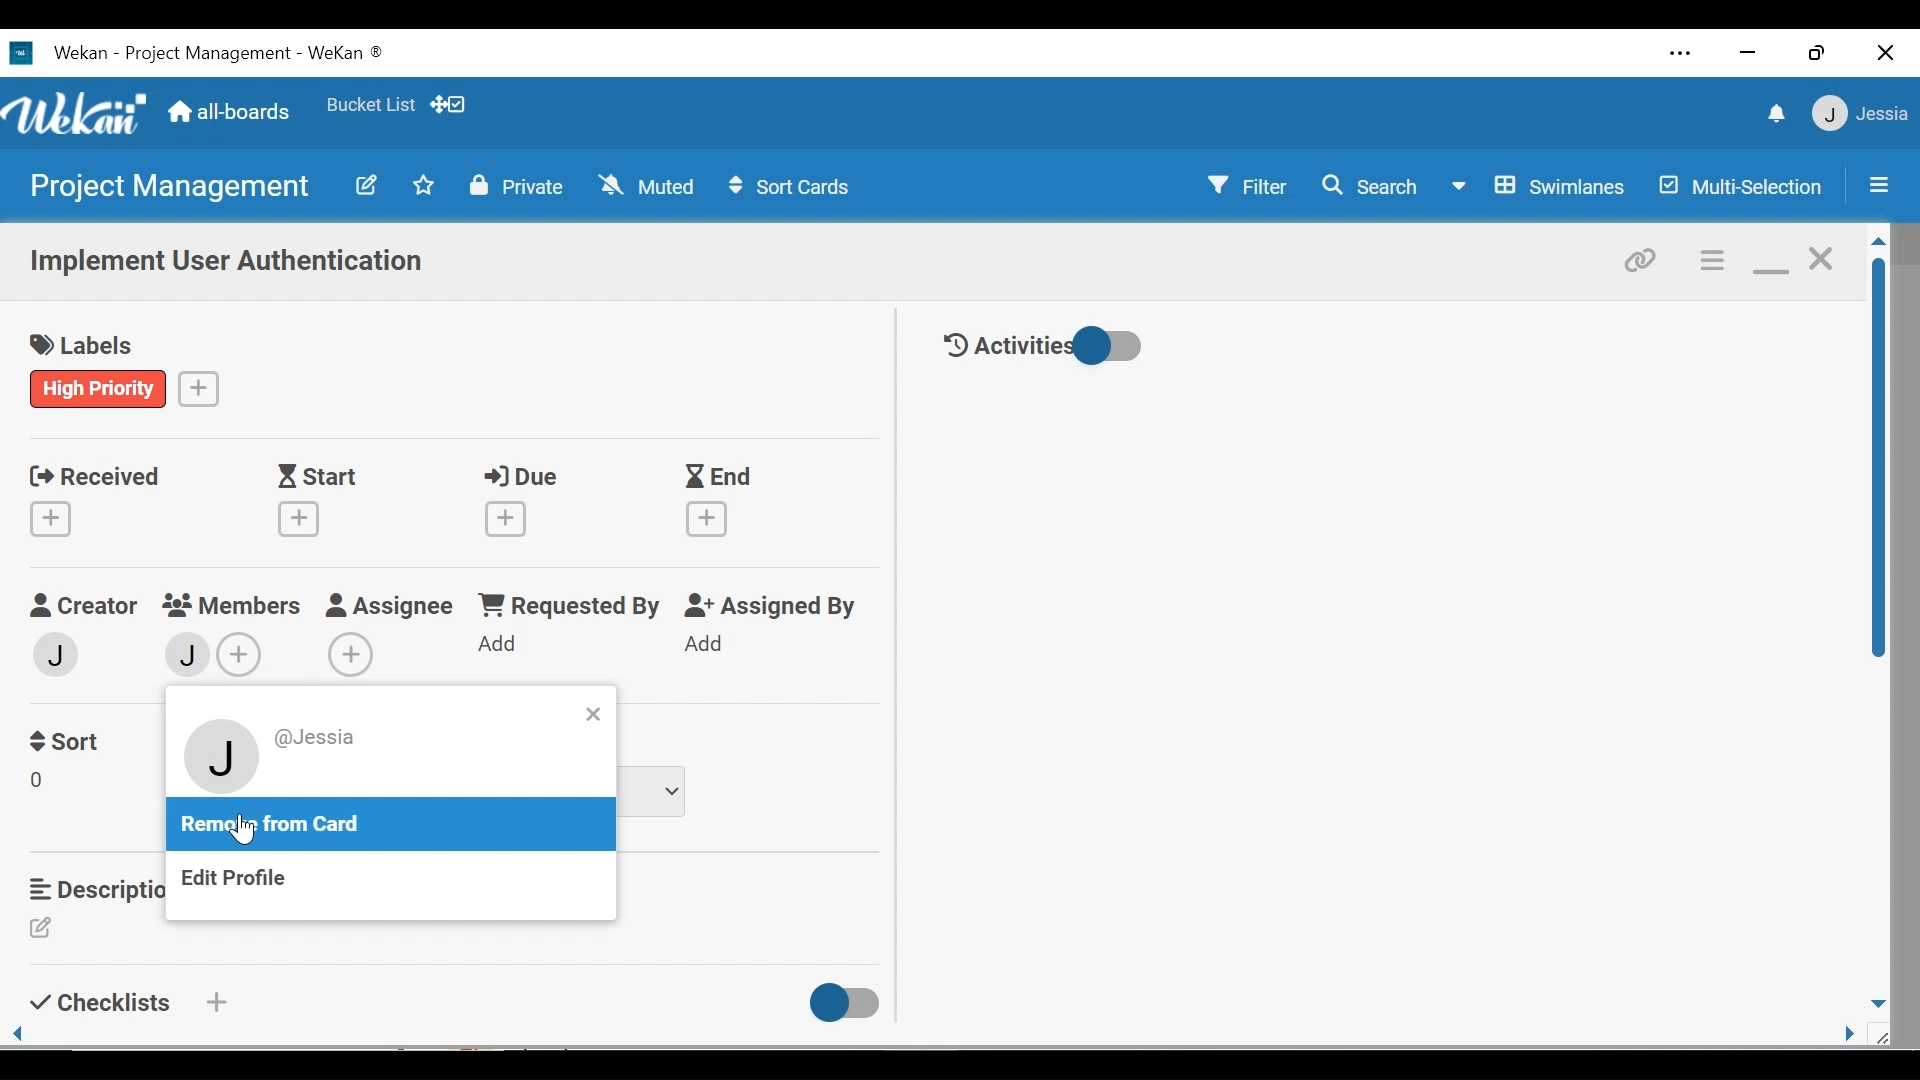 This screenshot has height=1080, width=1920. What do you see at coordinates (354, 653) in the screenshot?
I see `add` at bounding box center [354, 653].